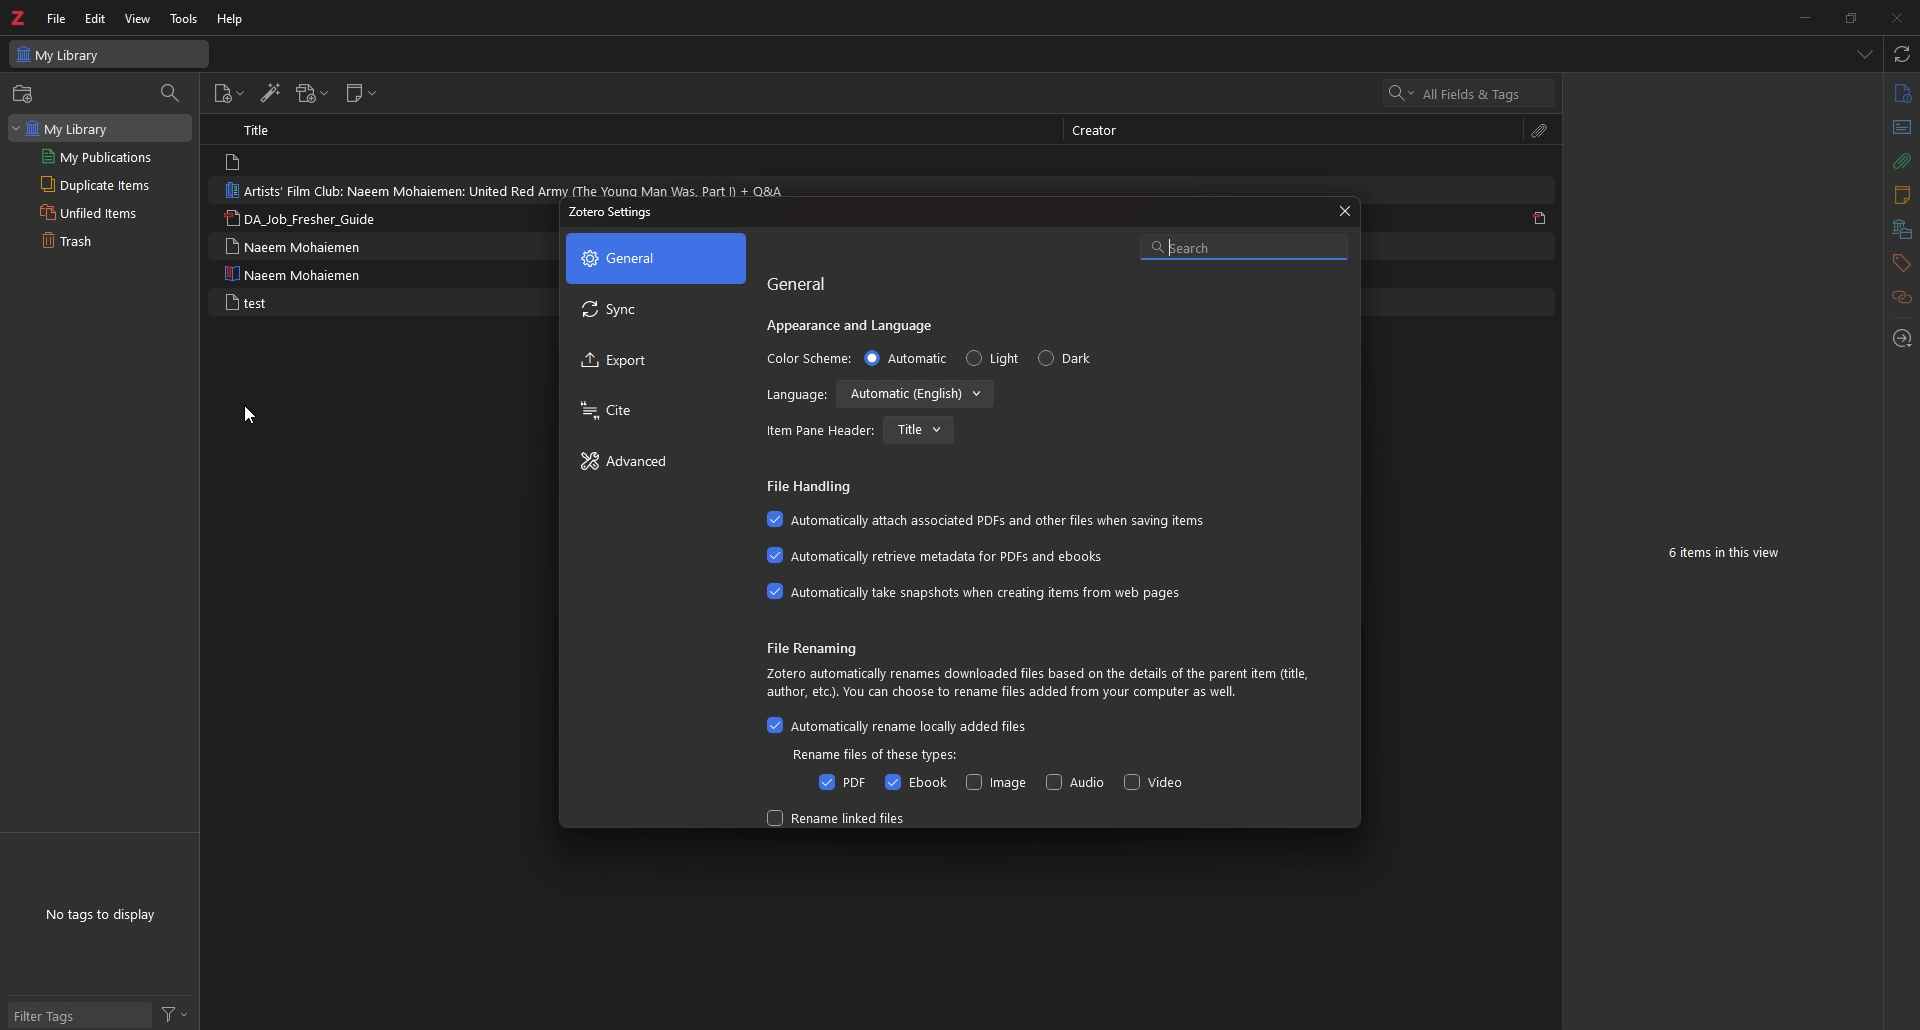  I want to click on rename linked files, so click(840, 817).